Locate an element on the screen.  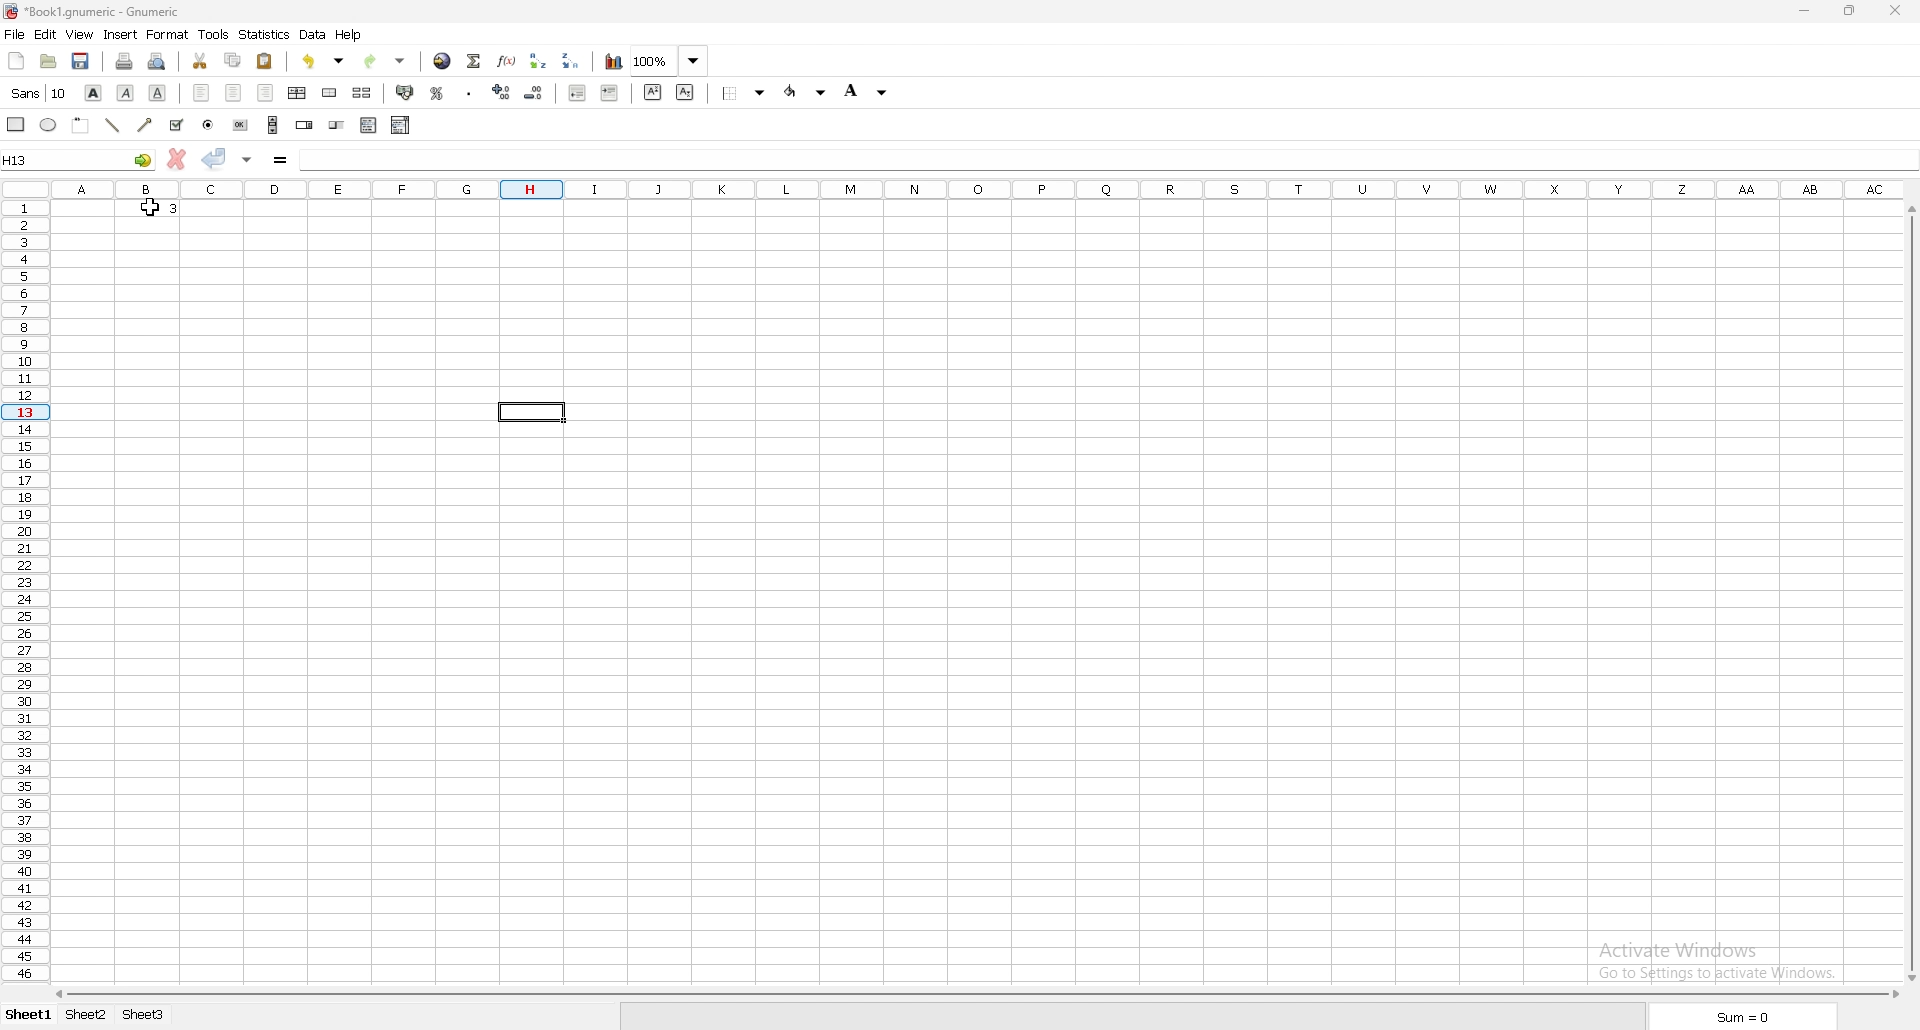
3 is located at coordinates (174, 211).